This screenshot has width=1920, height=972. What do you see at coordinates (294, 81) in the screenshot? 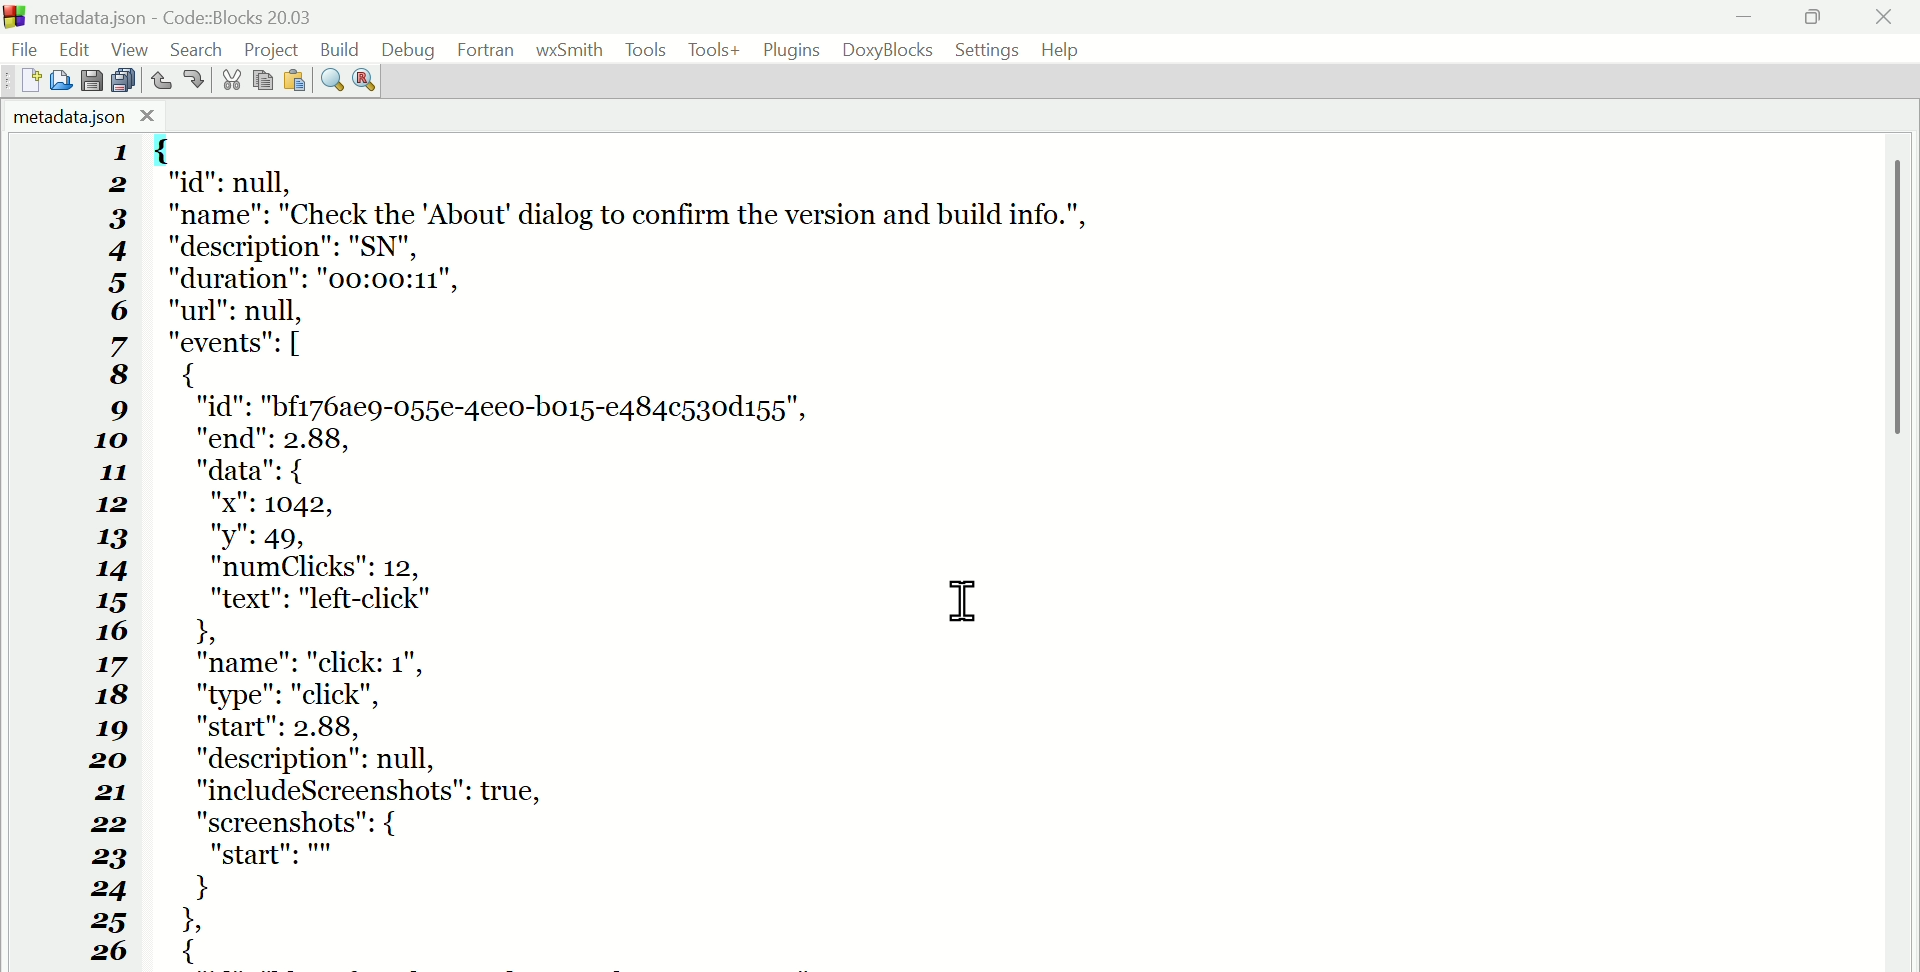
I see `Paste` at bounding box center [294, 81].